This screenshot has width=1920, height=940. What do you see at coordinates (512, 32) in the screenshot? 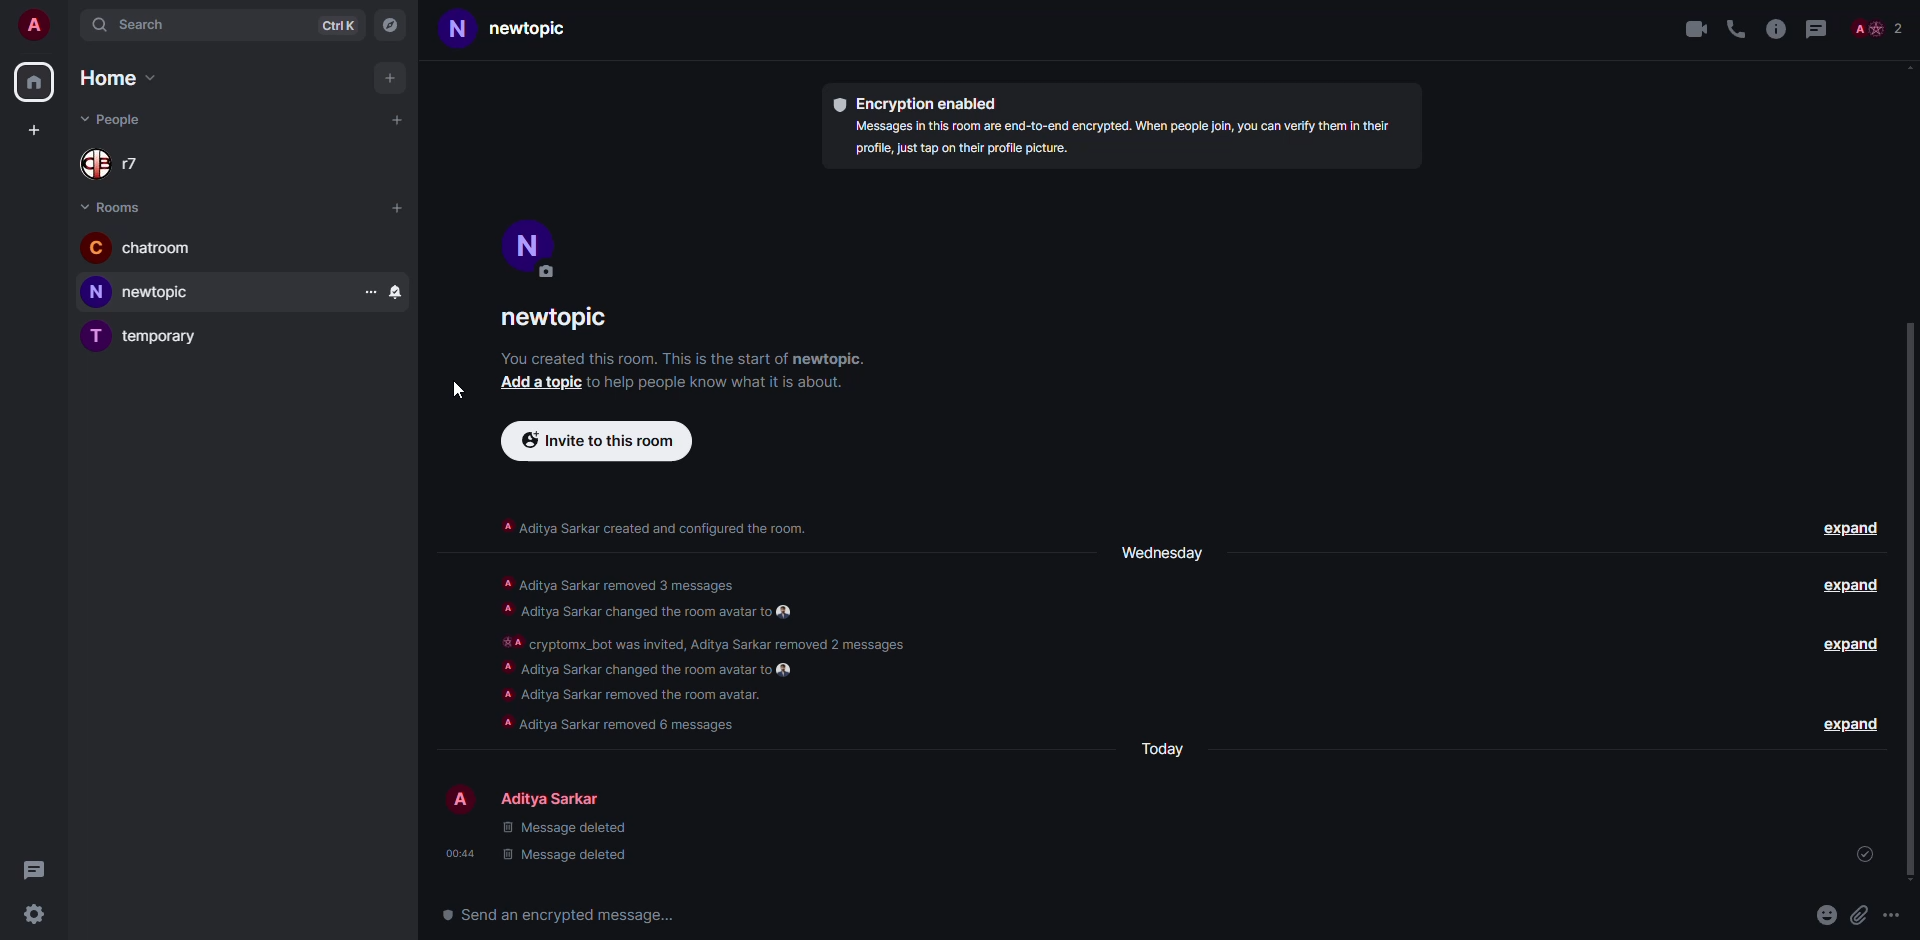
I see `room` at bounding box center [512, 32].